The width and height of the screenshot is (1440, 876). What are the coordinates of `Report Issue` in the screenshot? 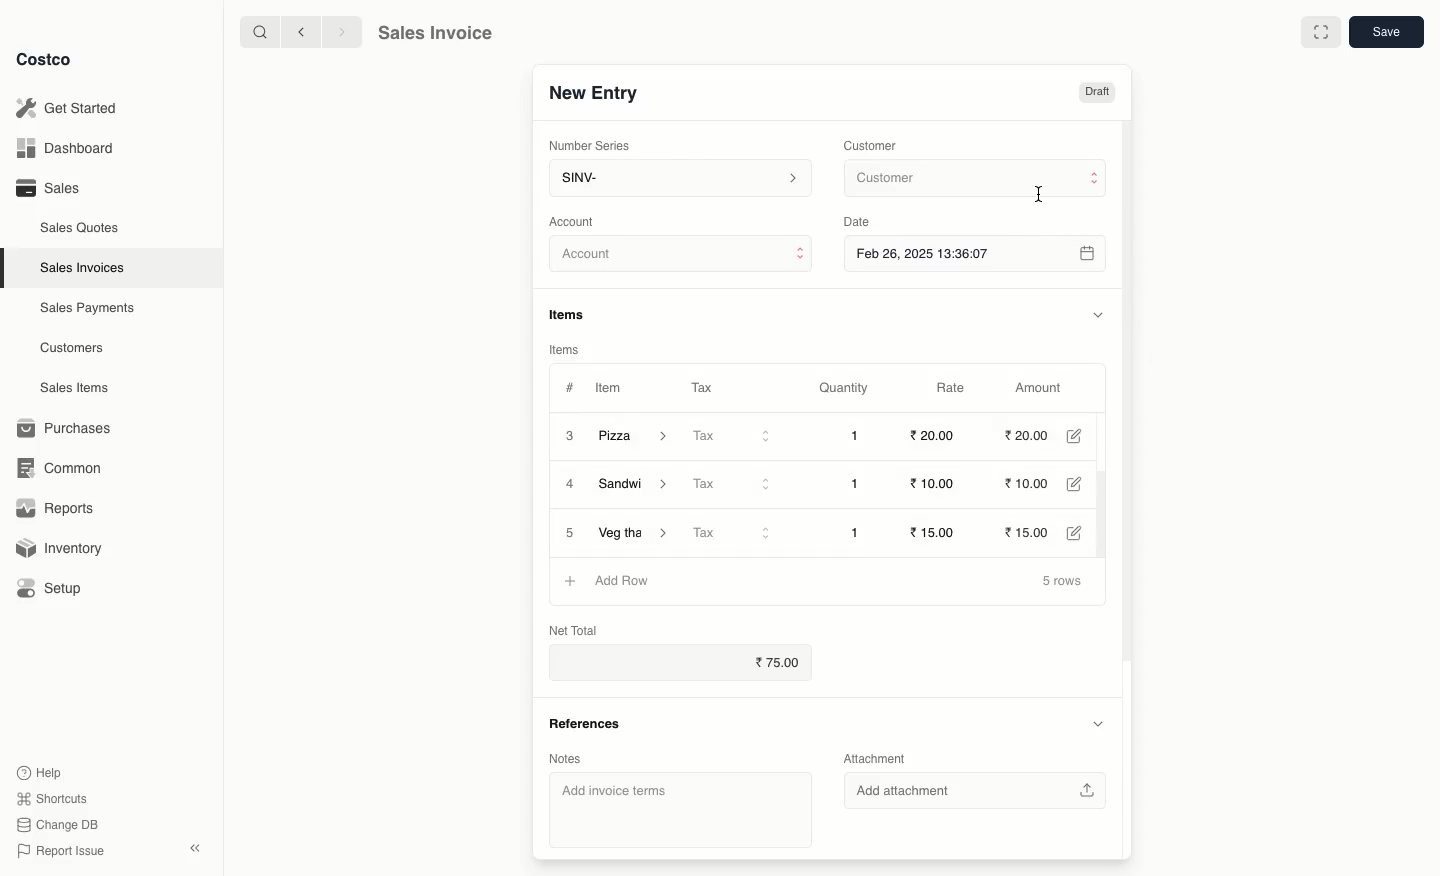 It's located at (57, 851).